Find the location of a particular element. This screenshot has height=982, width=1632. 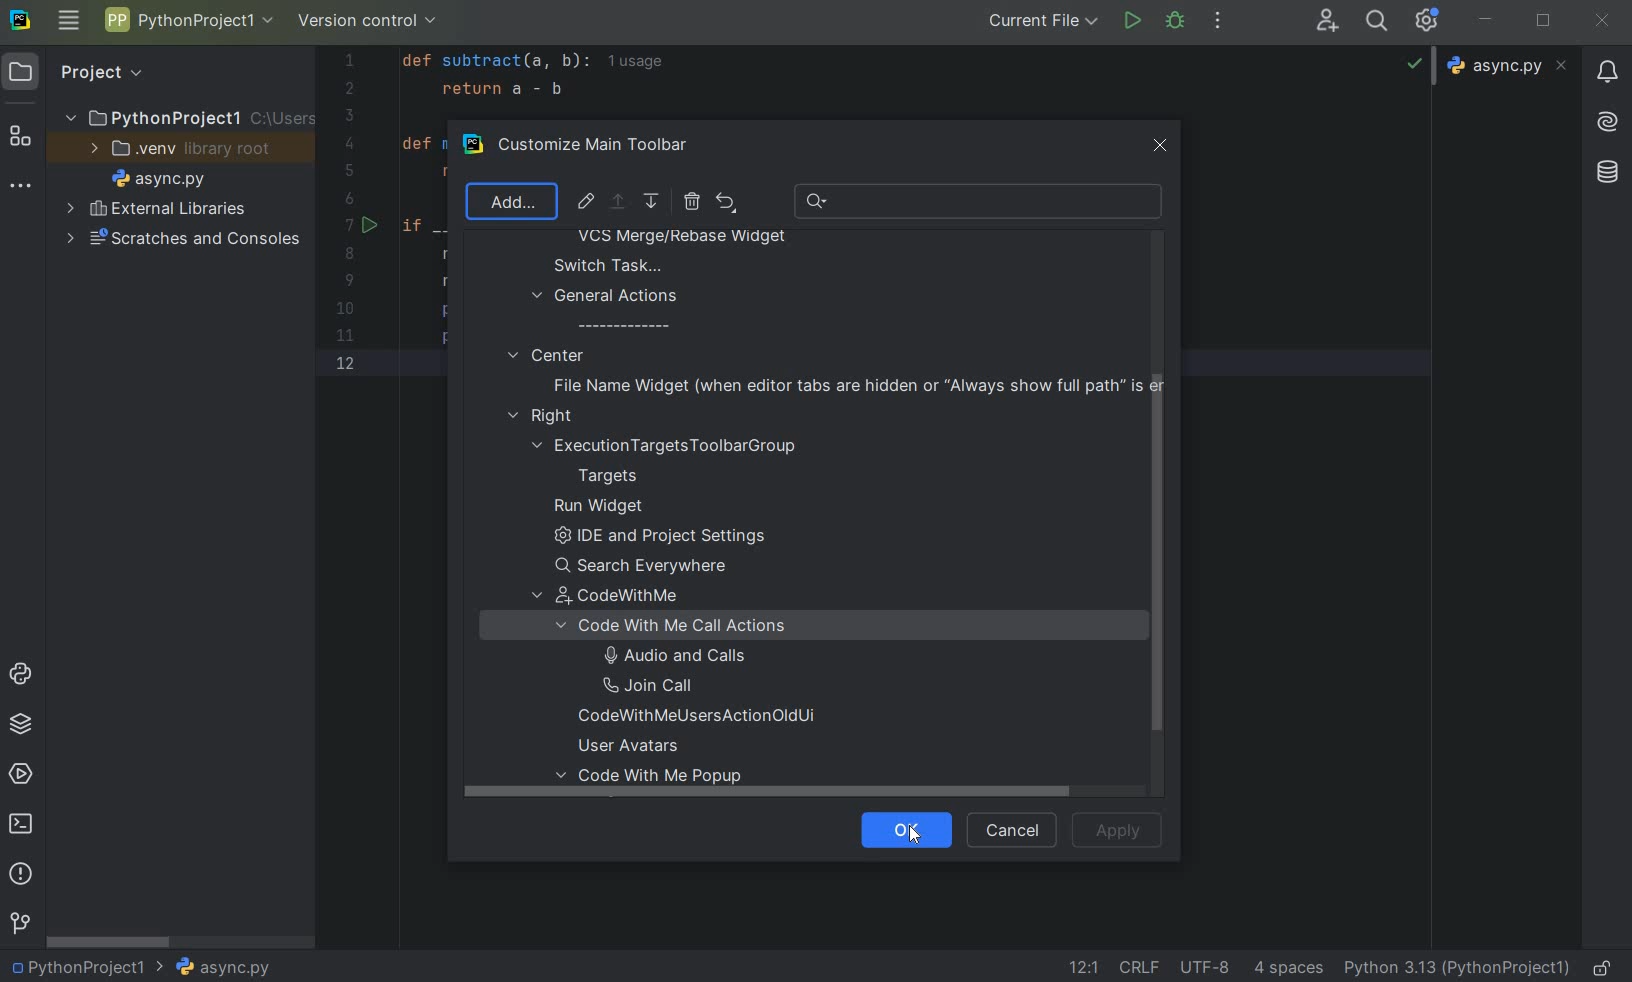

RUN is located at coordinates (1134, 22).